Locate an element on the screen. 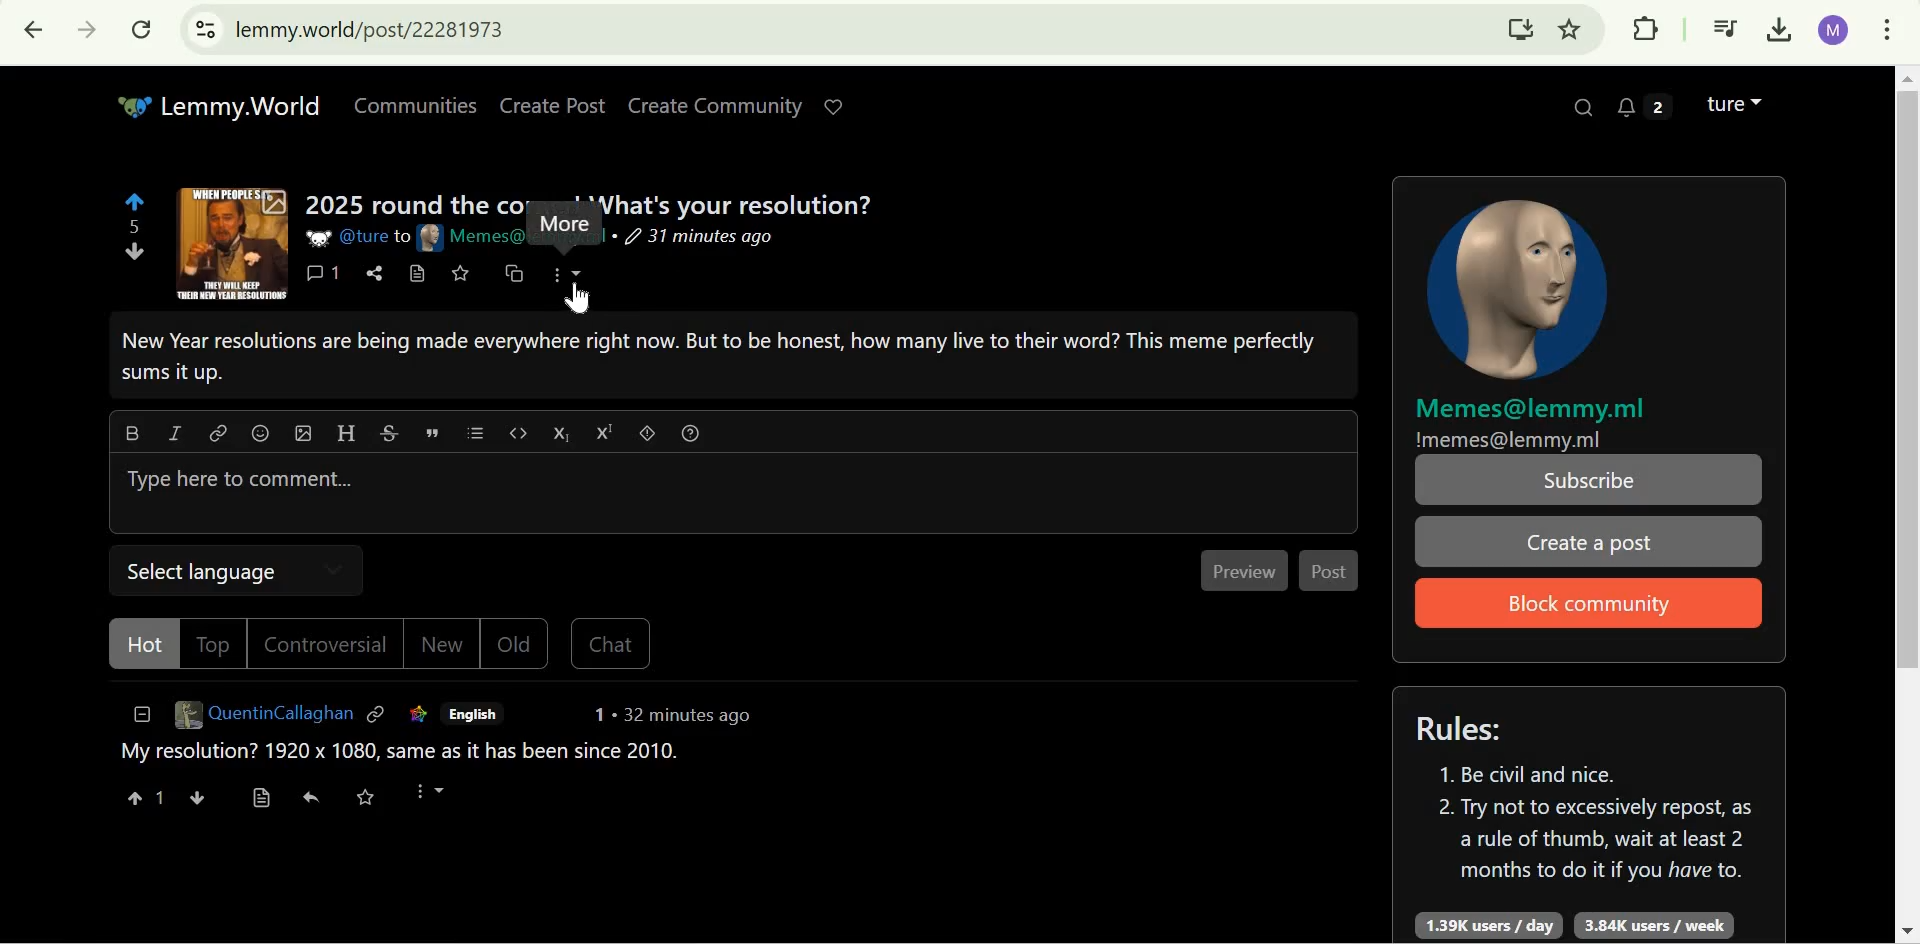  subscript is located at coordinates (563, 431).